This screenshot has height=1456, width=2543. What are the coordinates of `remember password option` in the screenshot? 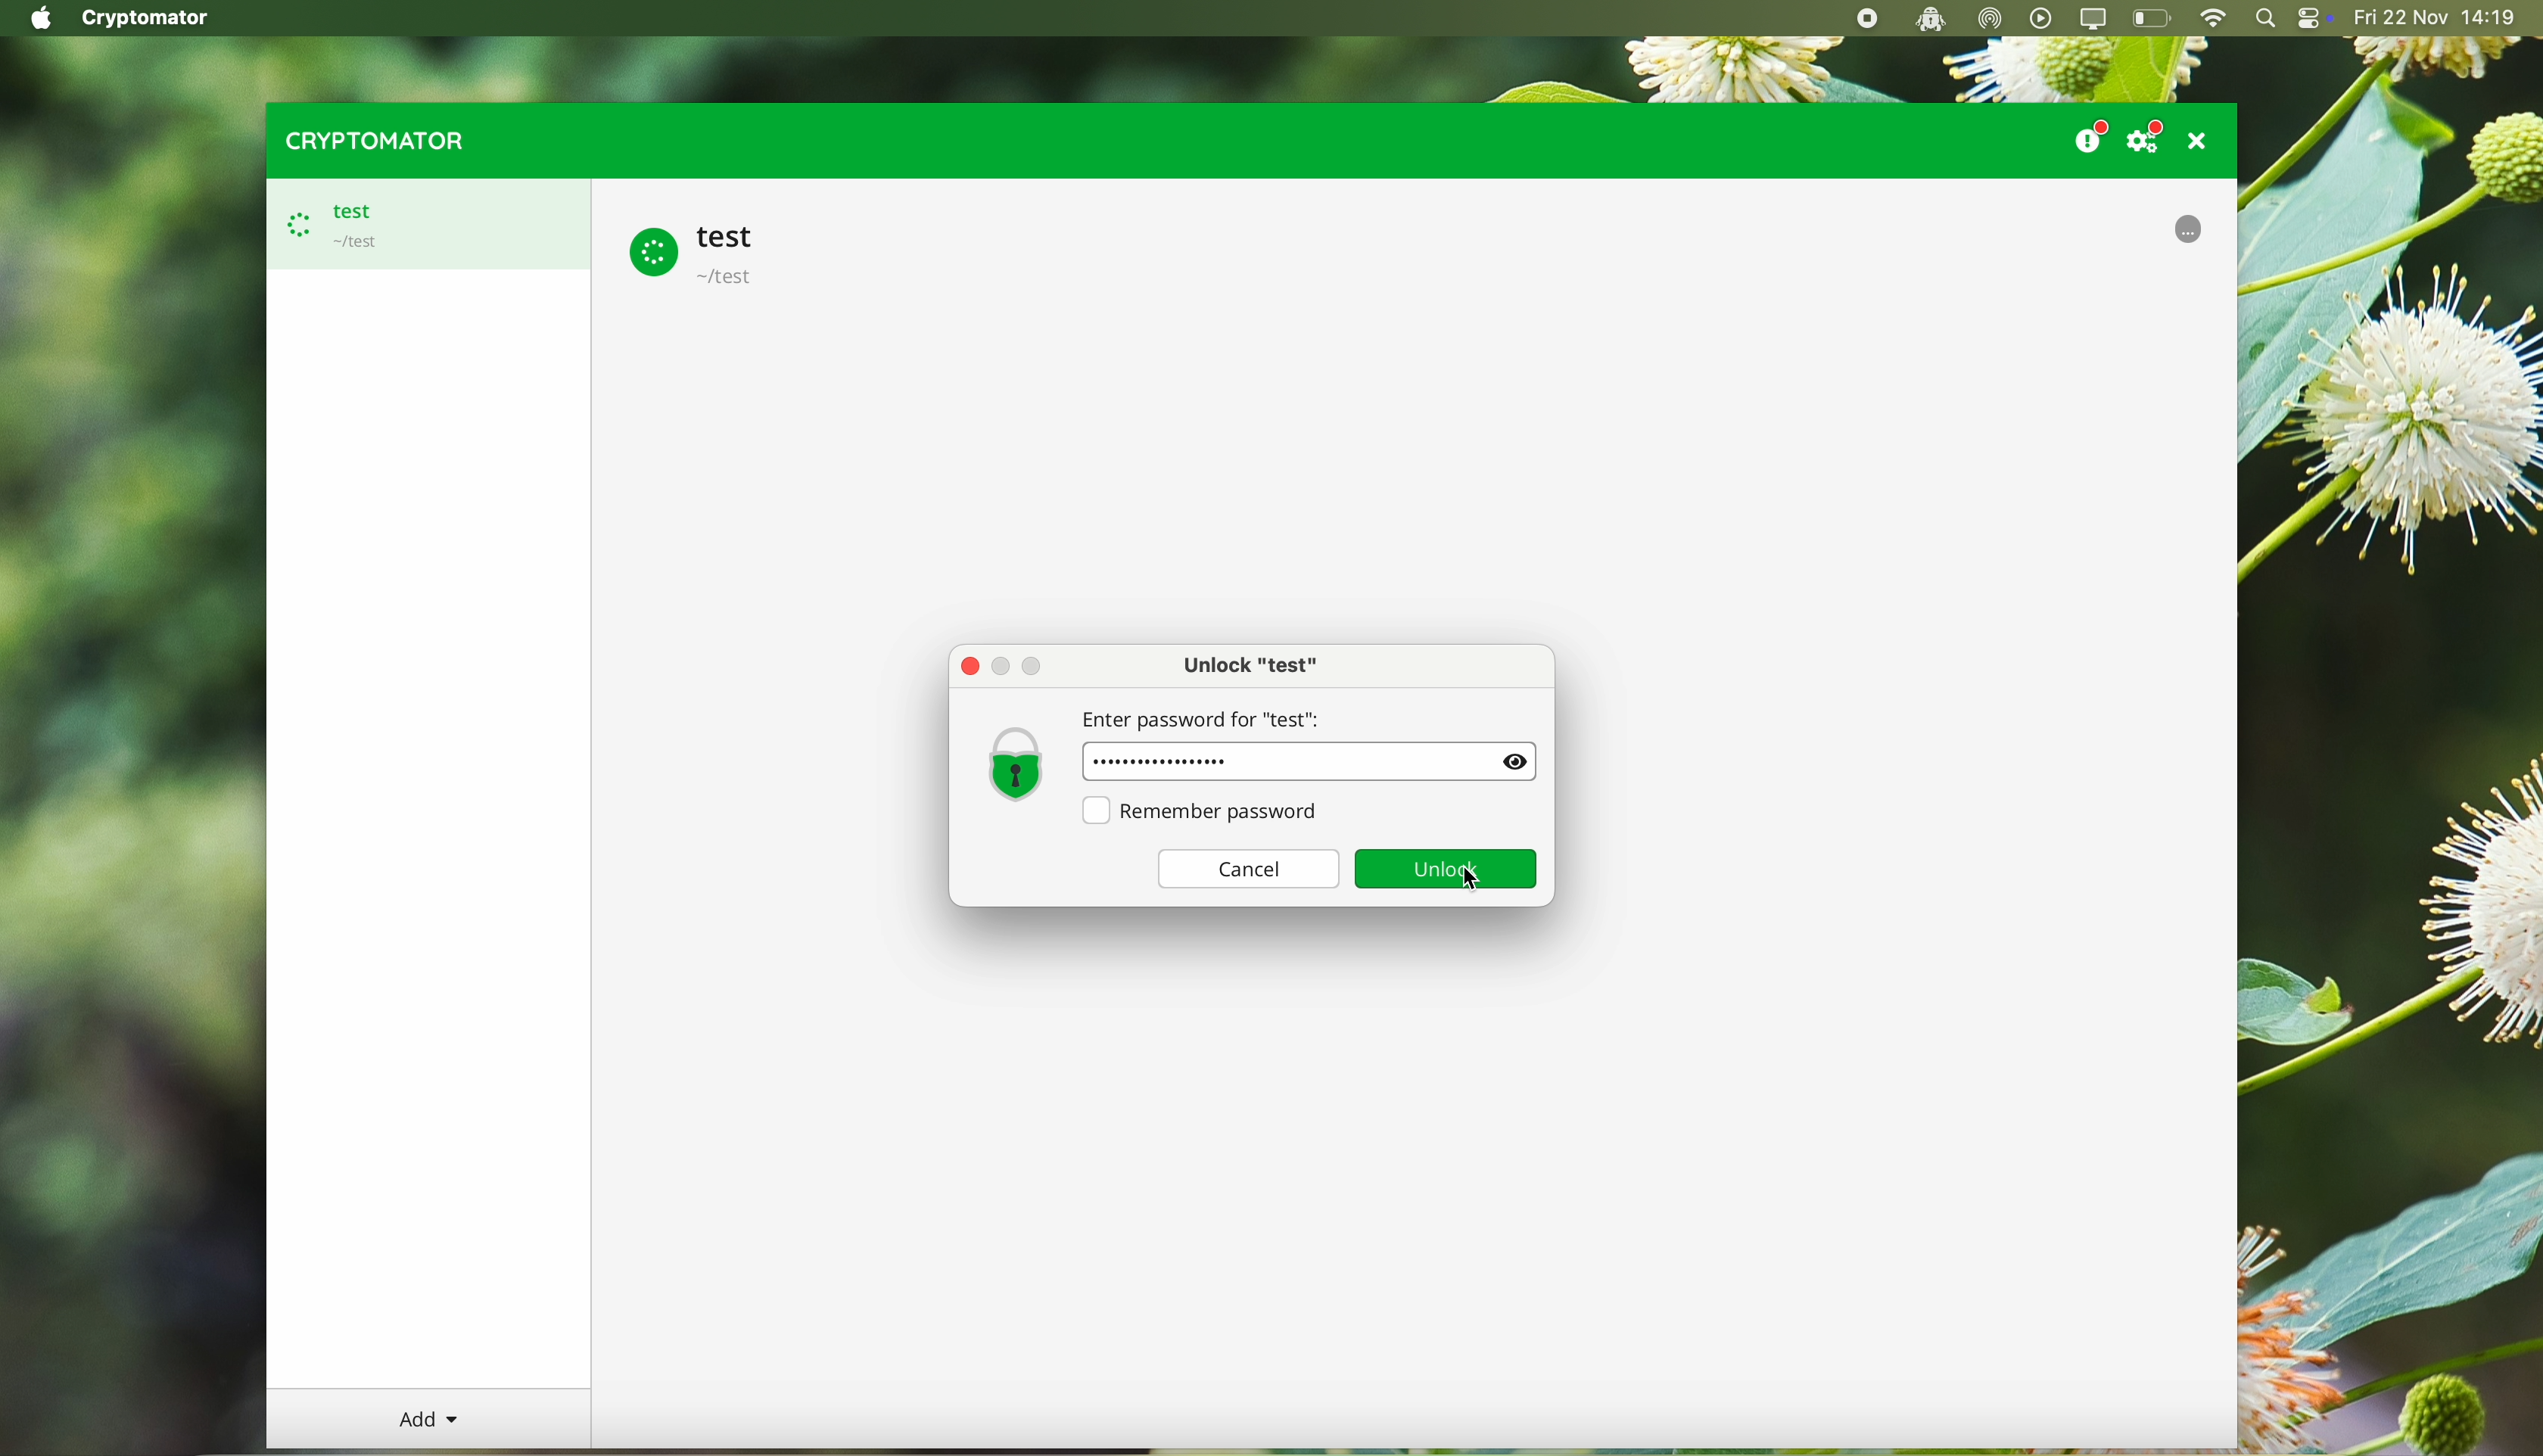 It's located at (1209, 812).